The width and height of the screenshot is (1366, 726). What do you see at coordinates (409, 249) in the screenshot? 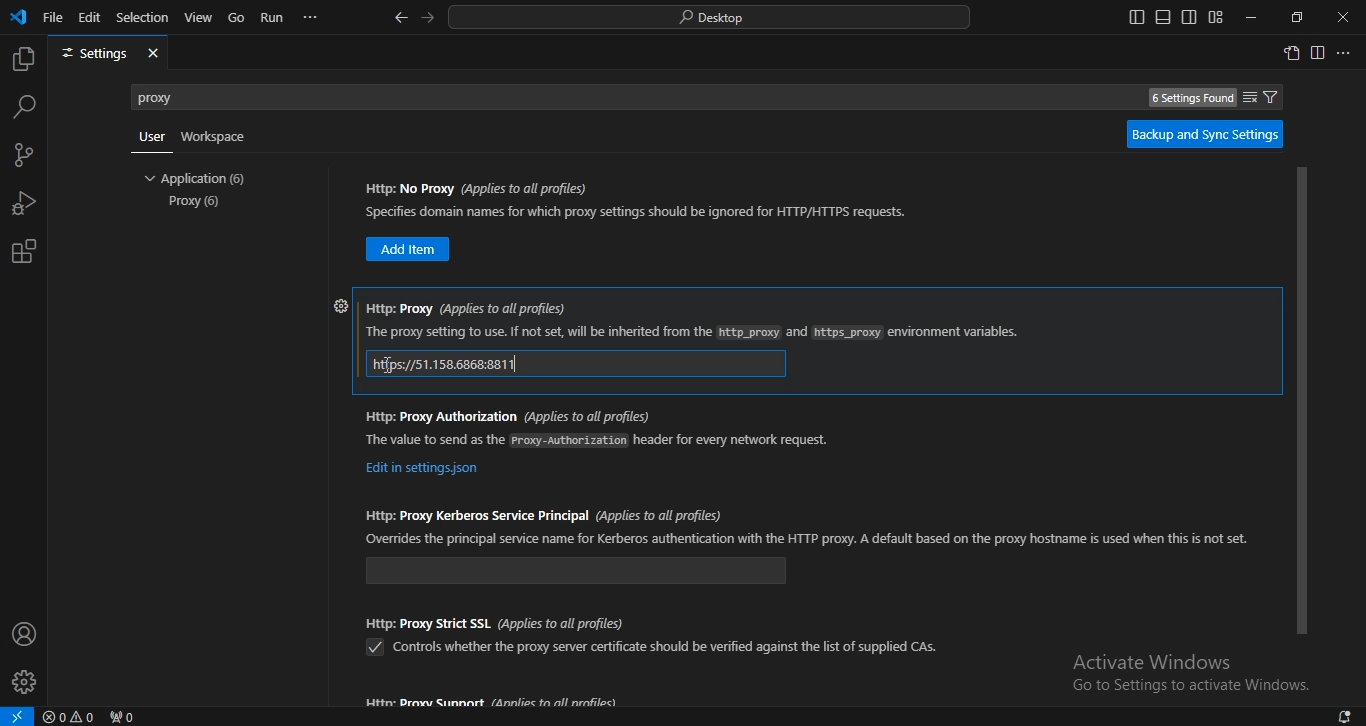
I see `https: no proxy` at bounding box center [409, 249].